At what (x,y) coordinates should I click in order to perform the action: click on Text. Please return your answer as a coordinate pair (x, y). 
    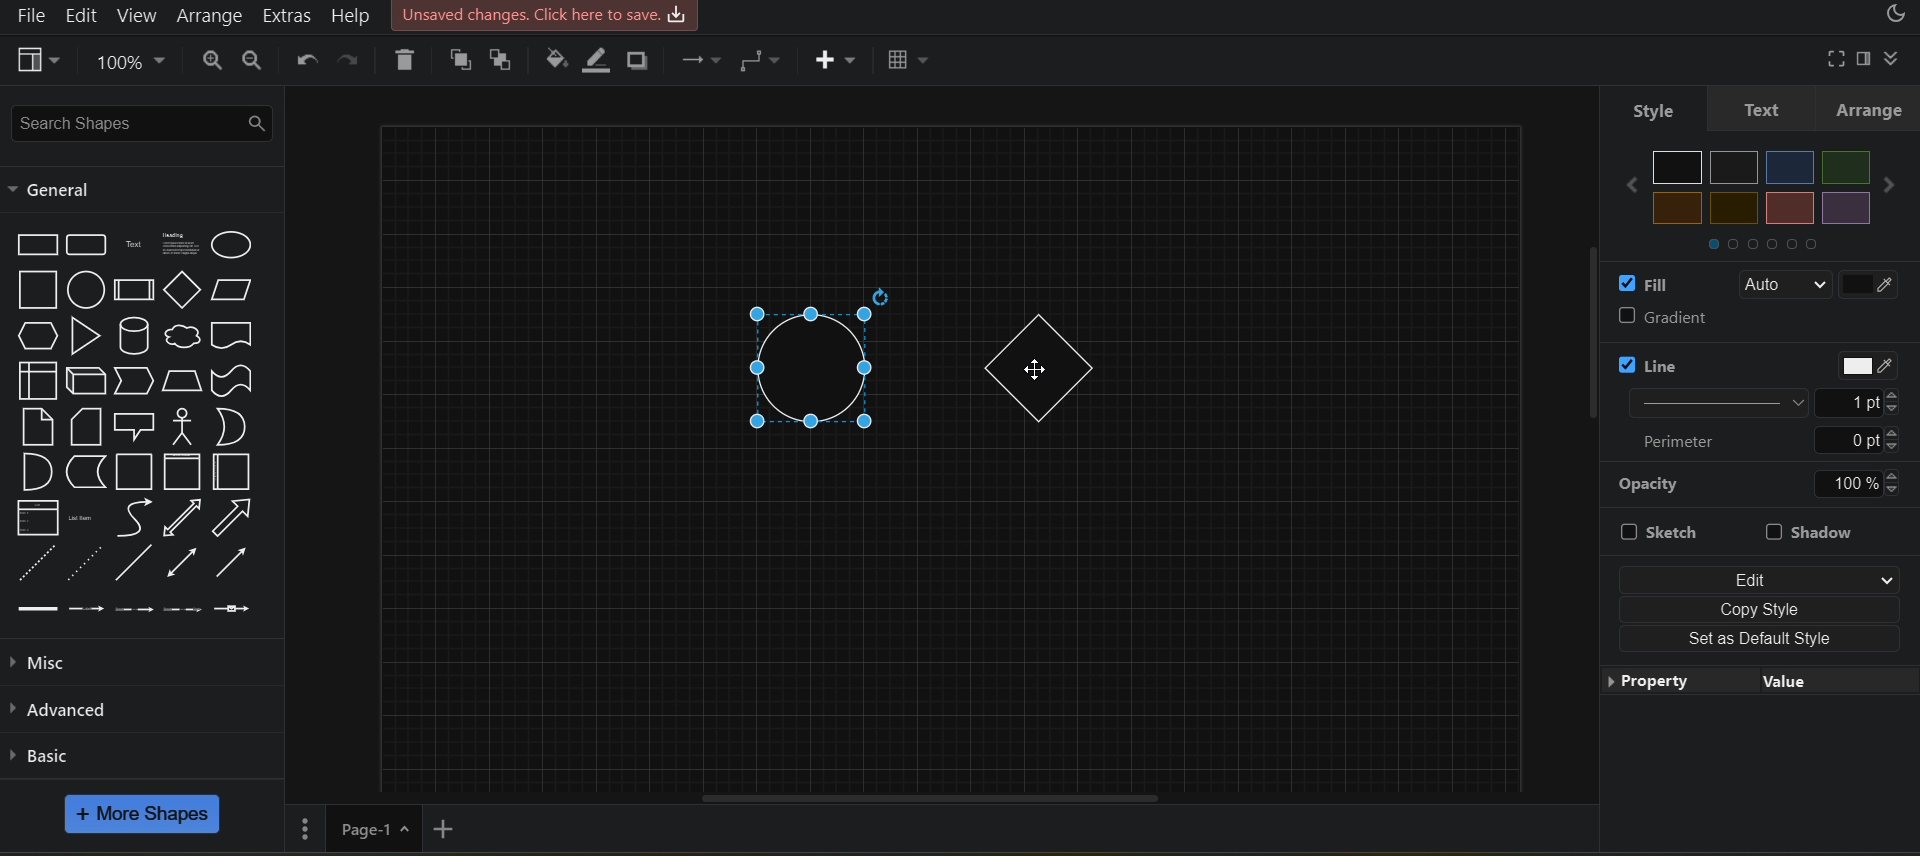
    Looking at the image, I should click on (135, 244).